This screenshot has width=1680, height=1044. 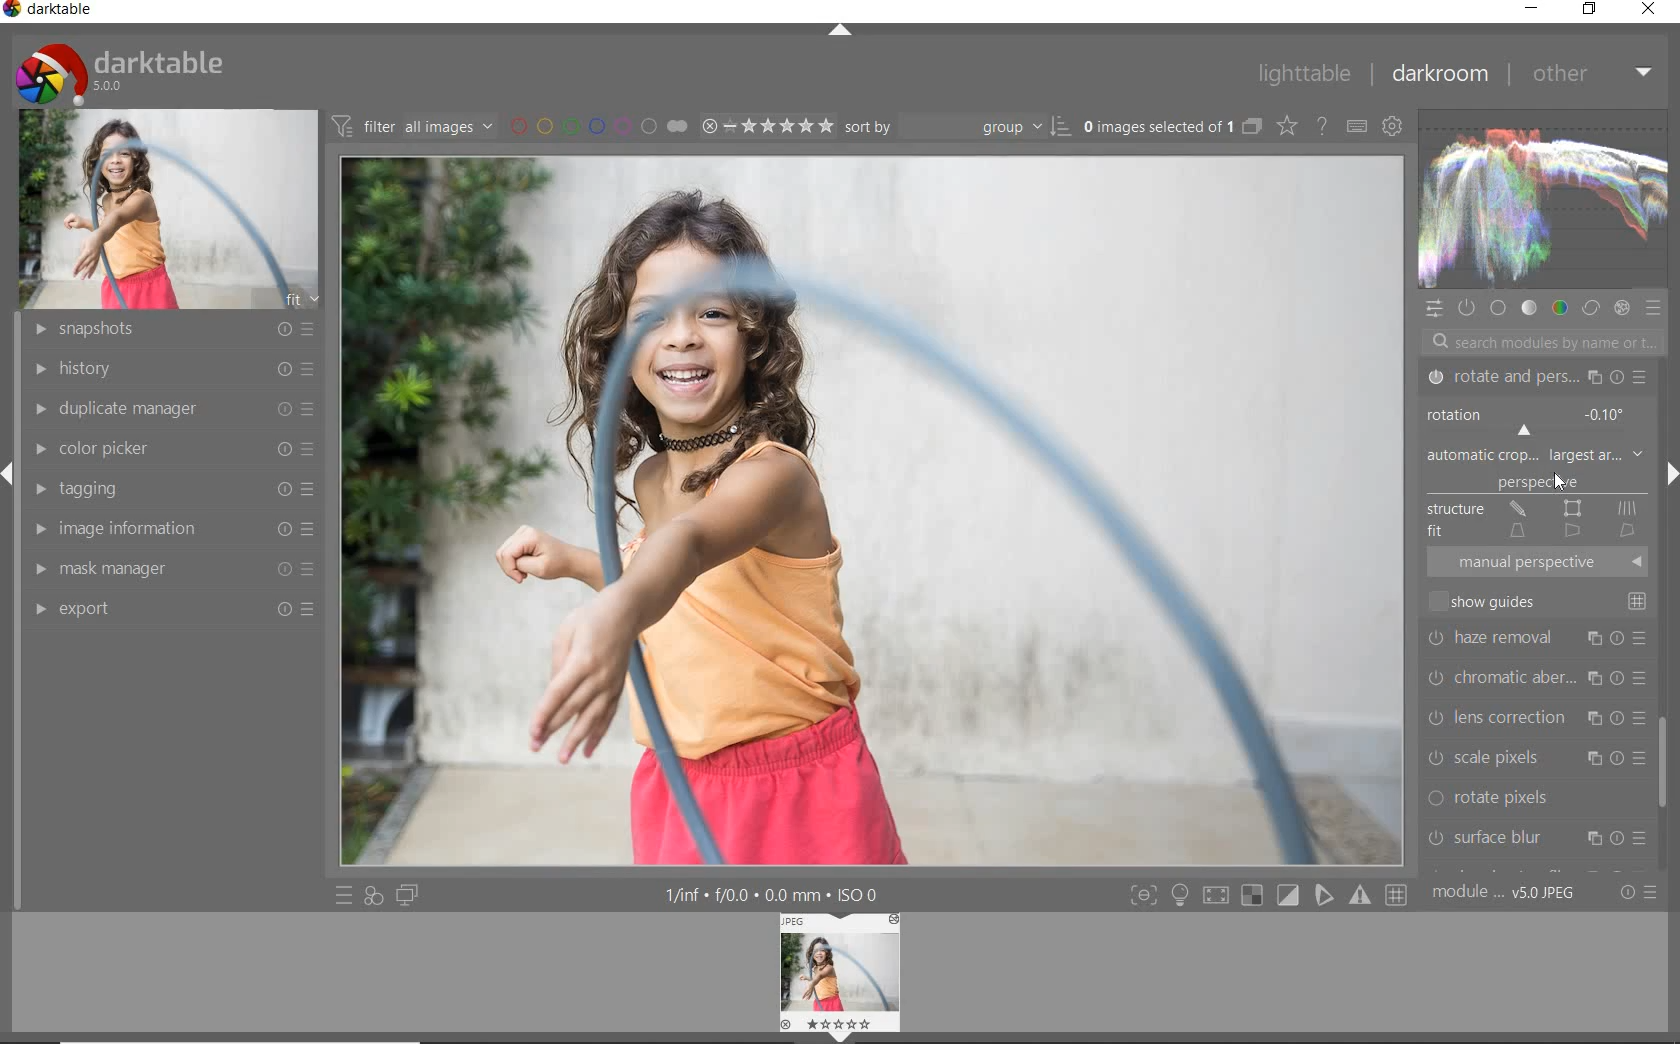 I want to click on scrollbar, so click(x=1666, y=752).